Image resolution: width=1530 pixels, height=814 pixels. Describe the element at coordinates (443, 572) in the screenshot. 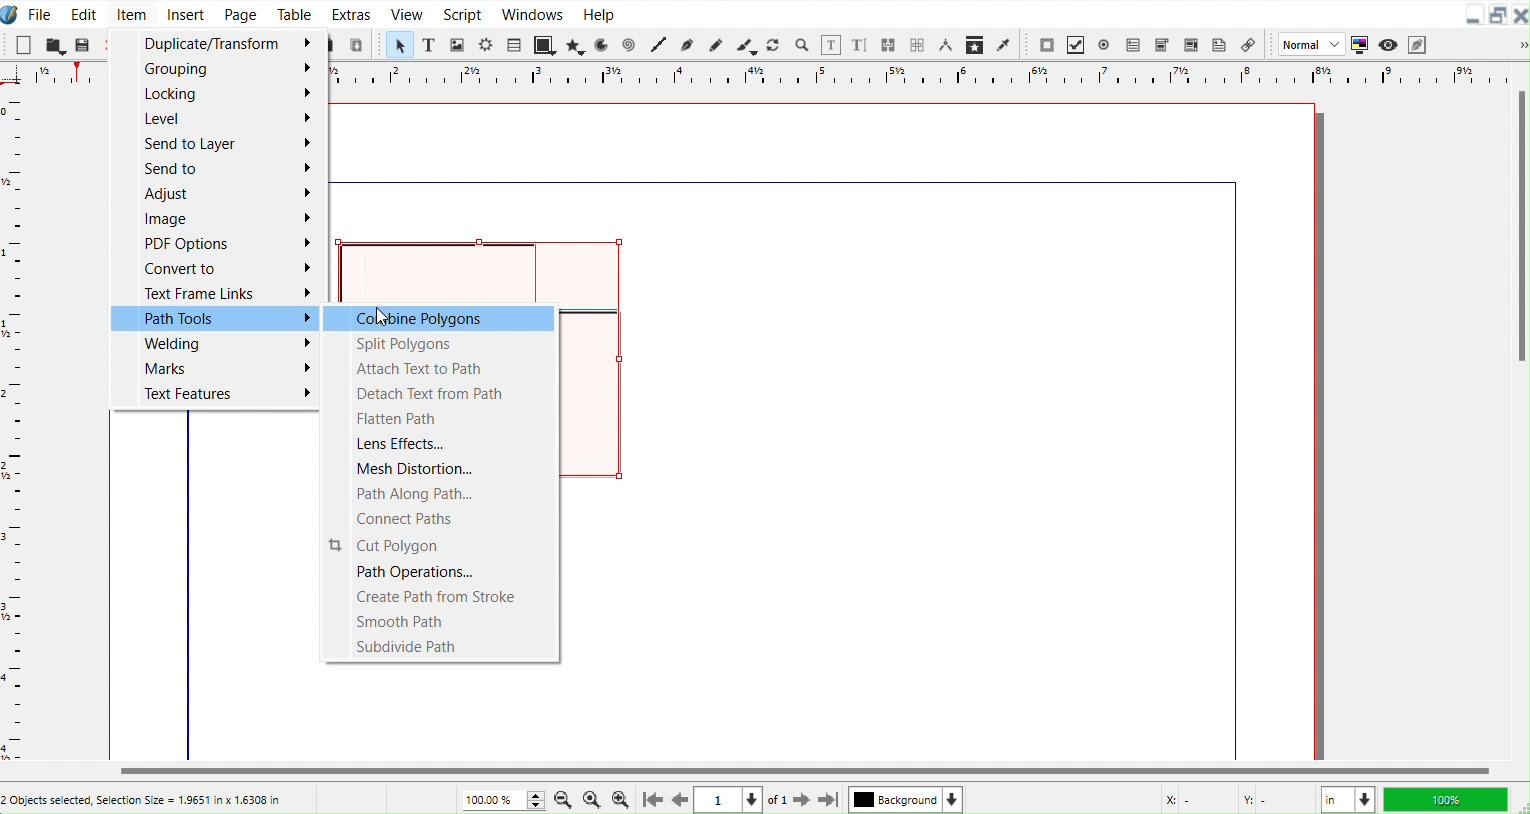

I see `Path Operations` at that location.